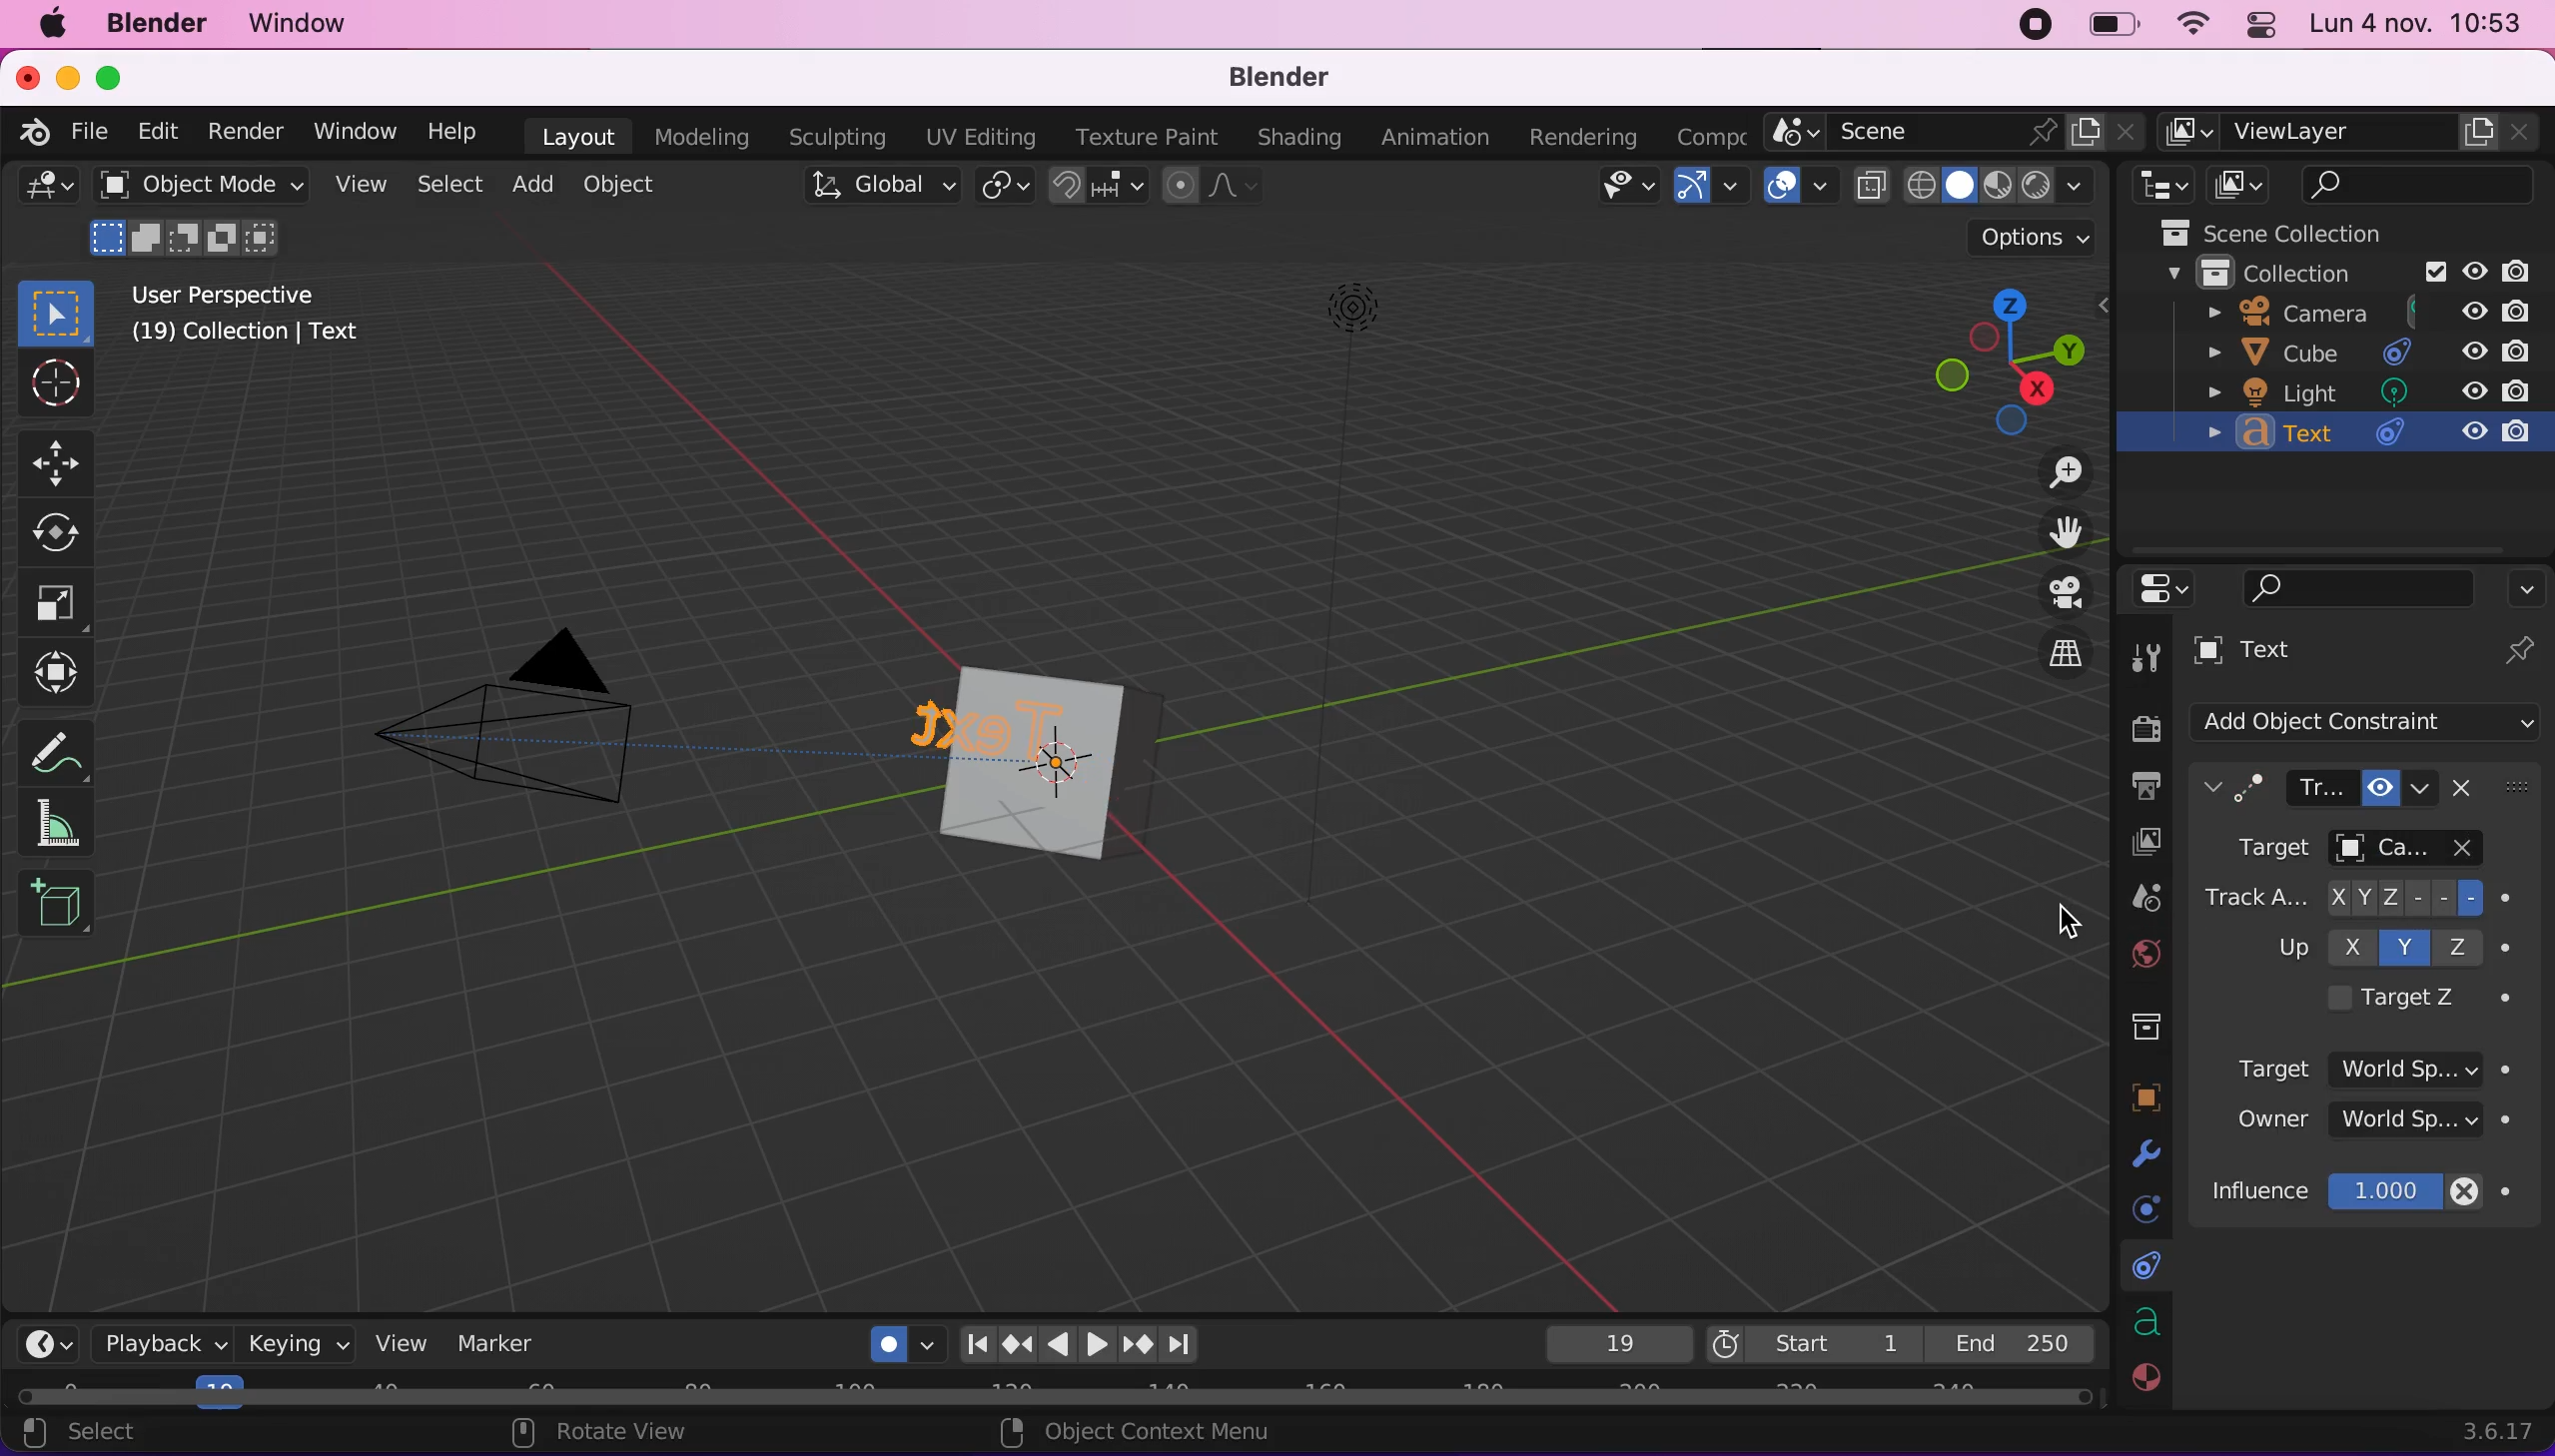  Describe the element at coordinates (51, 1339) in the screenshot. I see `editor type` at that location.